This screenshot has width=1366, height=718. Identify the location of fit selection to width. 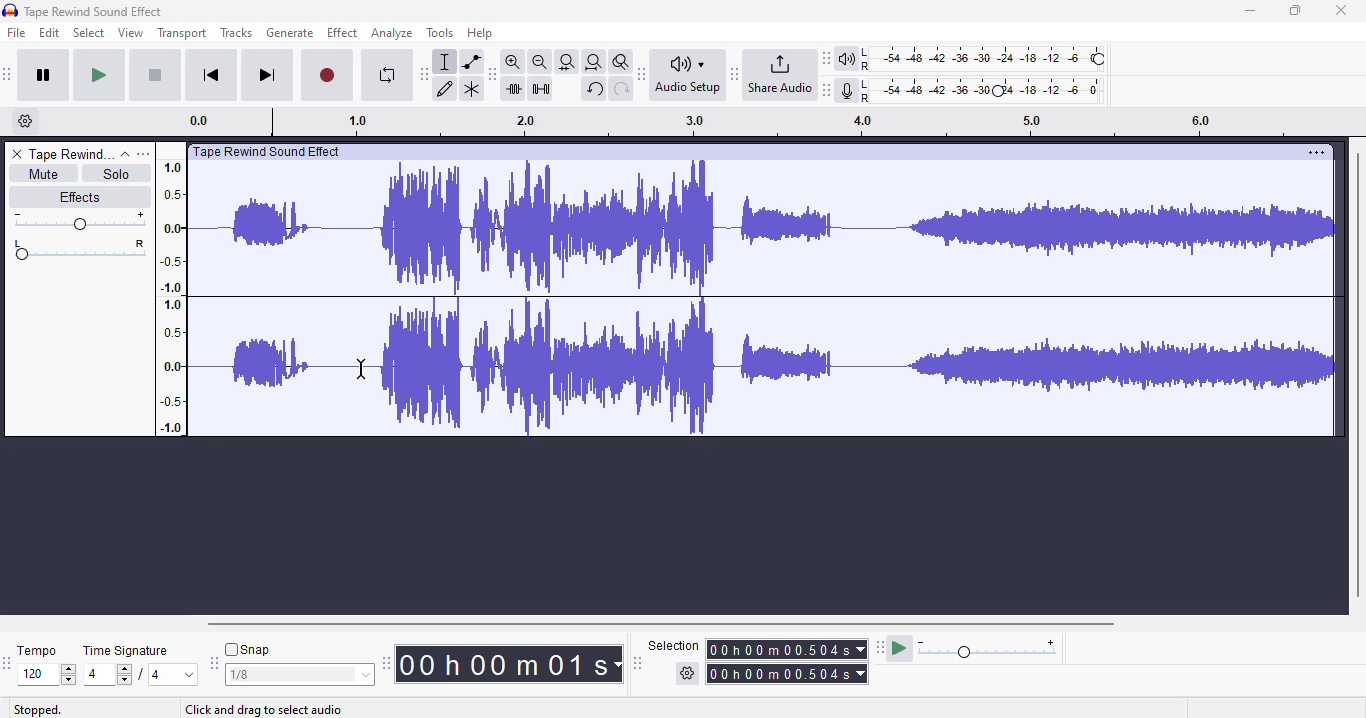
(567, 63).